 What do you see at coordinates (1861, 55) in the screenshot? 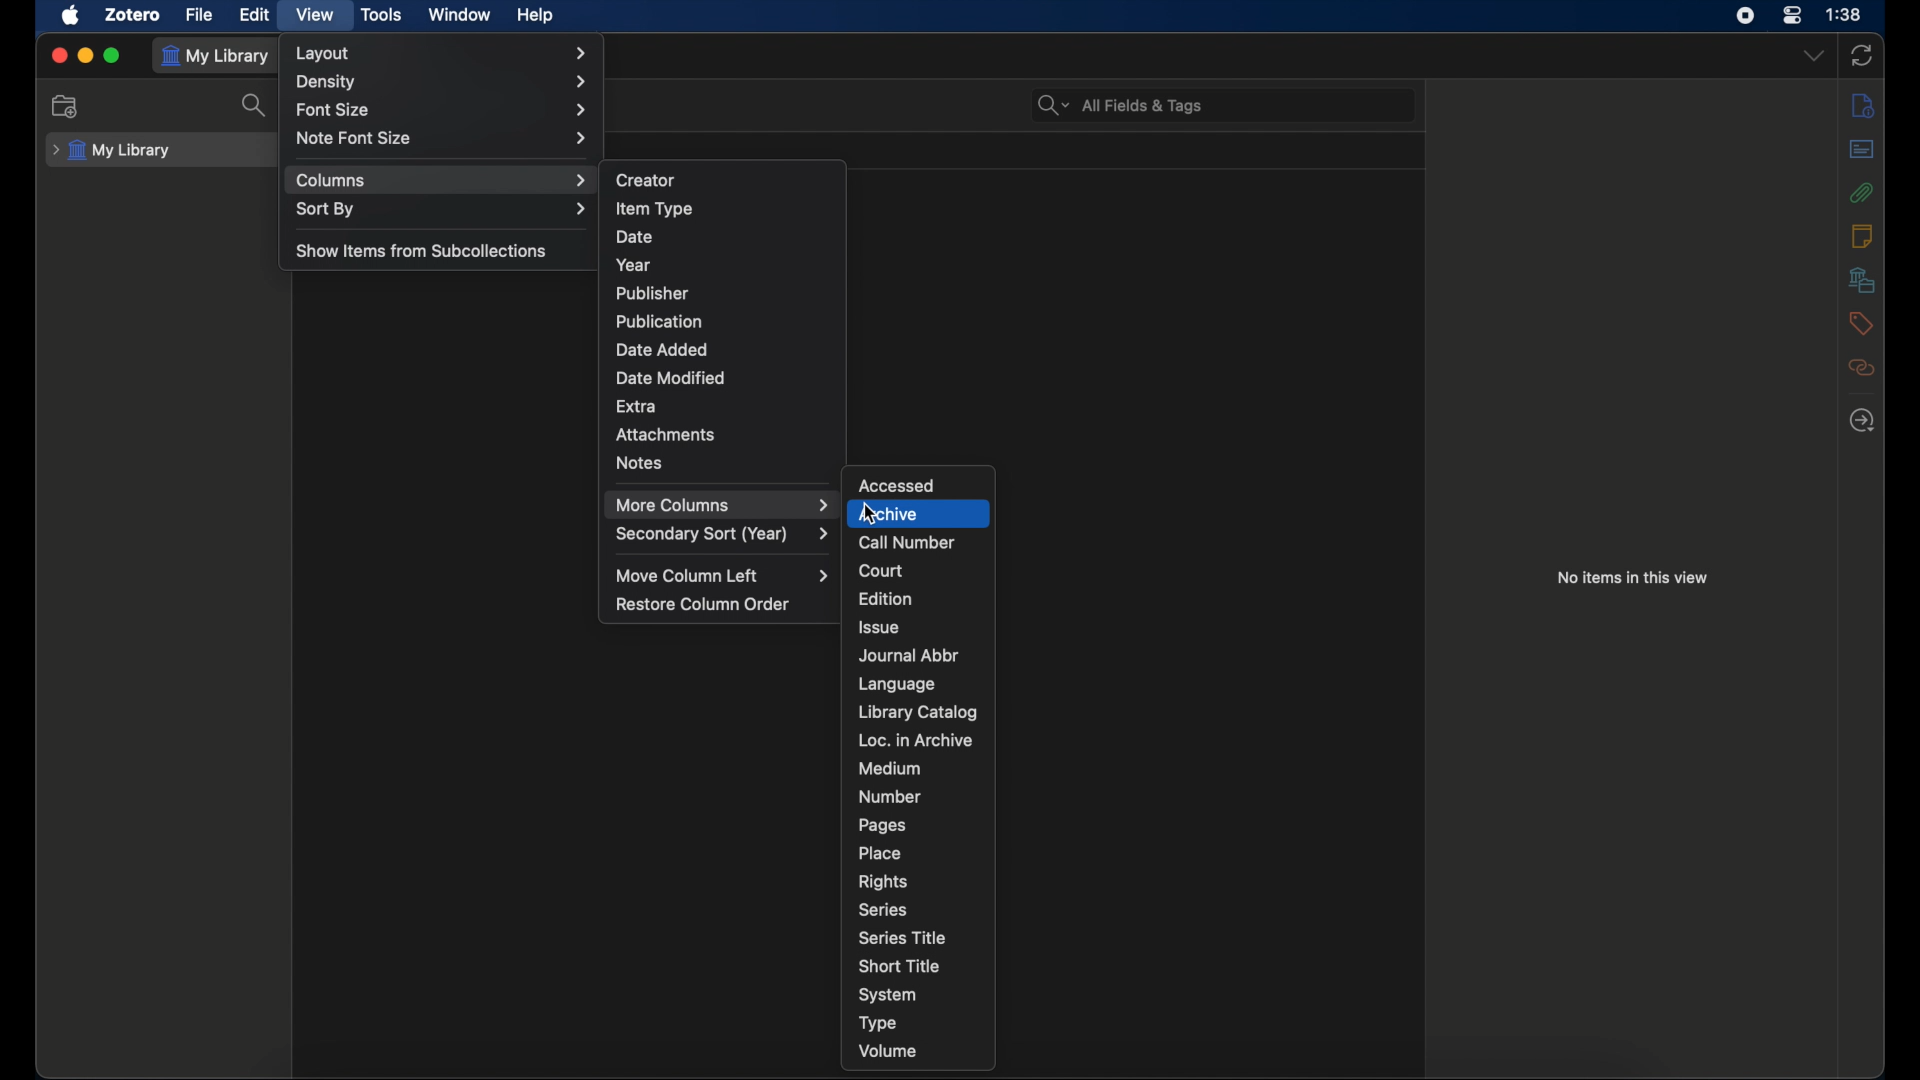
I see `sync` at bounding box center [1861, 55].